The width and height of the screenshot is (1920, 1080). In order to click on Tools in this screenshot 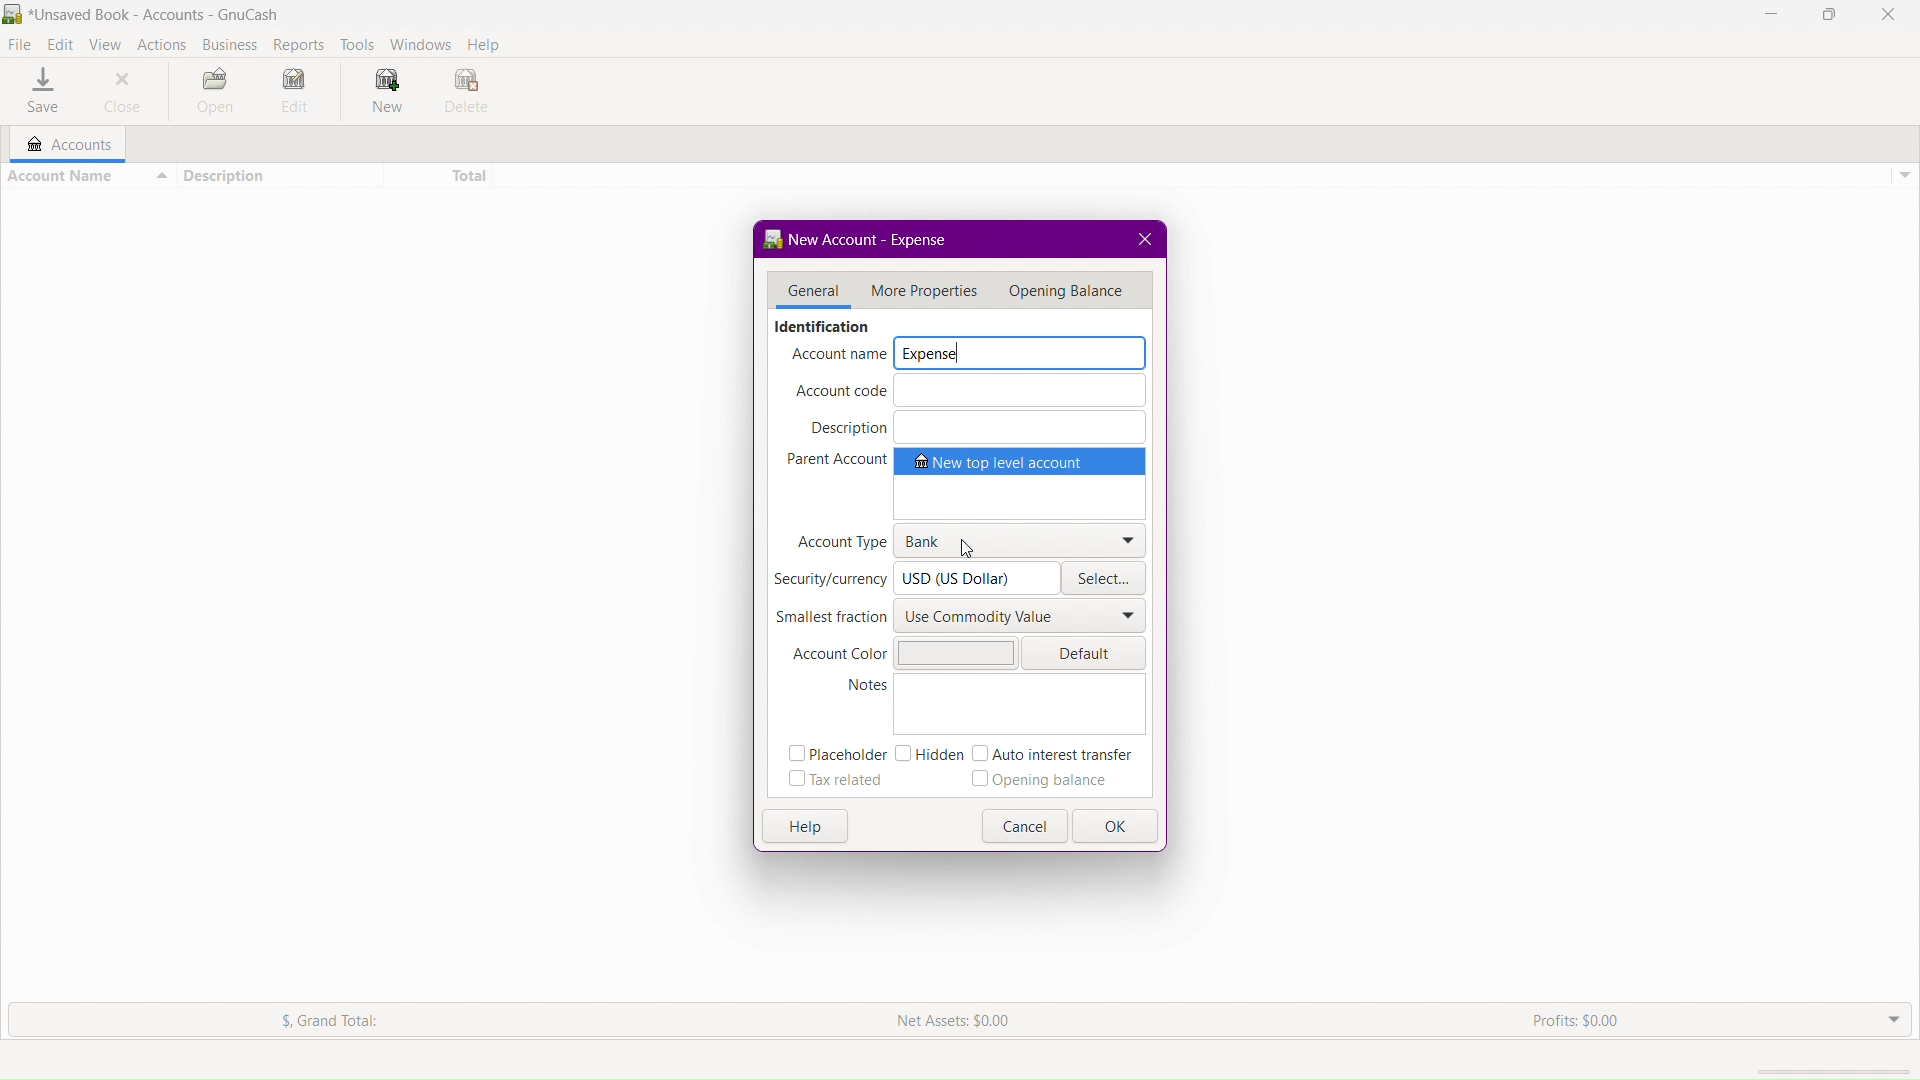, I will do `click(355, 41)`.